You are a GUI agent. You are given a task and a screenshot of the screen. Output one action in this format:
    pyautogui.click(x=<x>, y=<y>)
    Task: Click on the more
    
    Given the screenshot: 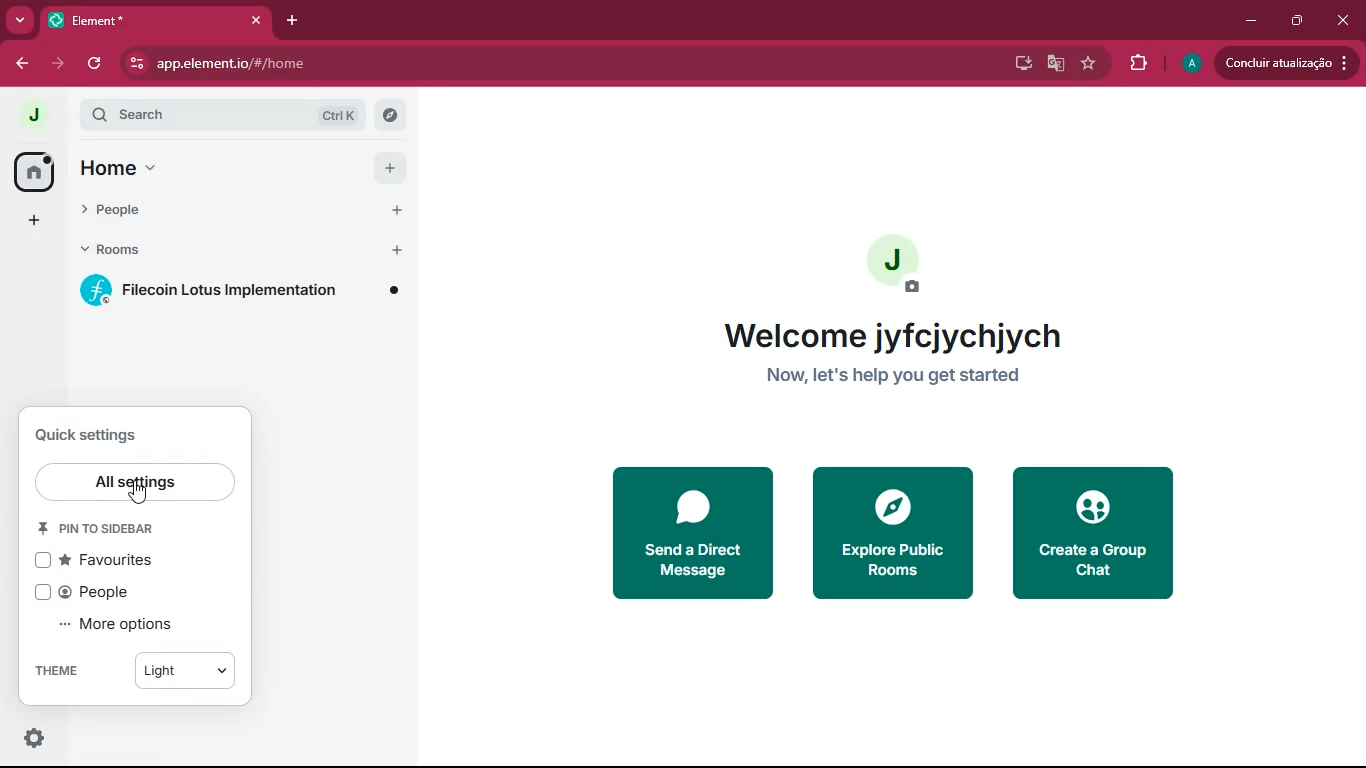 What is the action you would take?
    pyautogui.click(x=20, y=22)
    